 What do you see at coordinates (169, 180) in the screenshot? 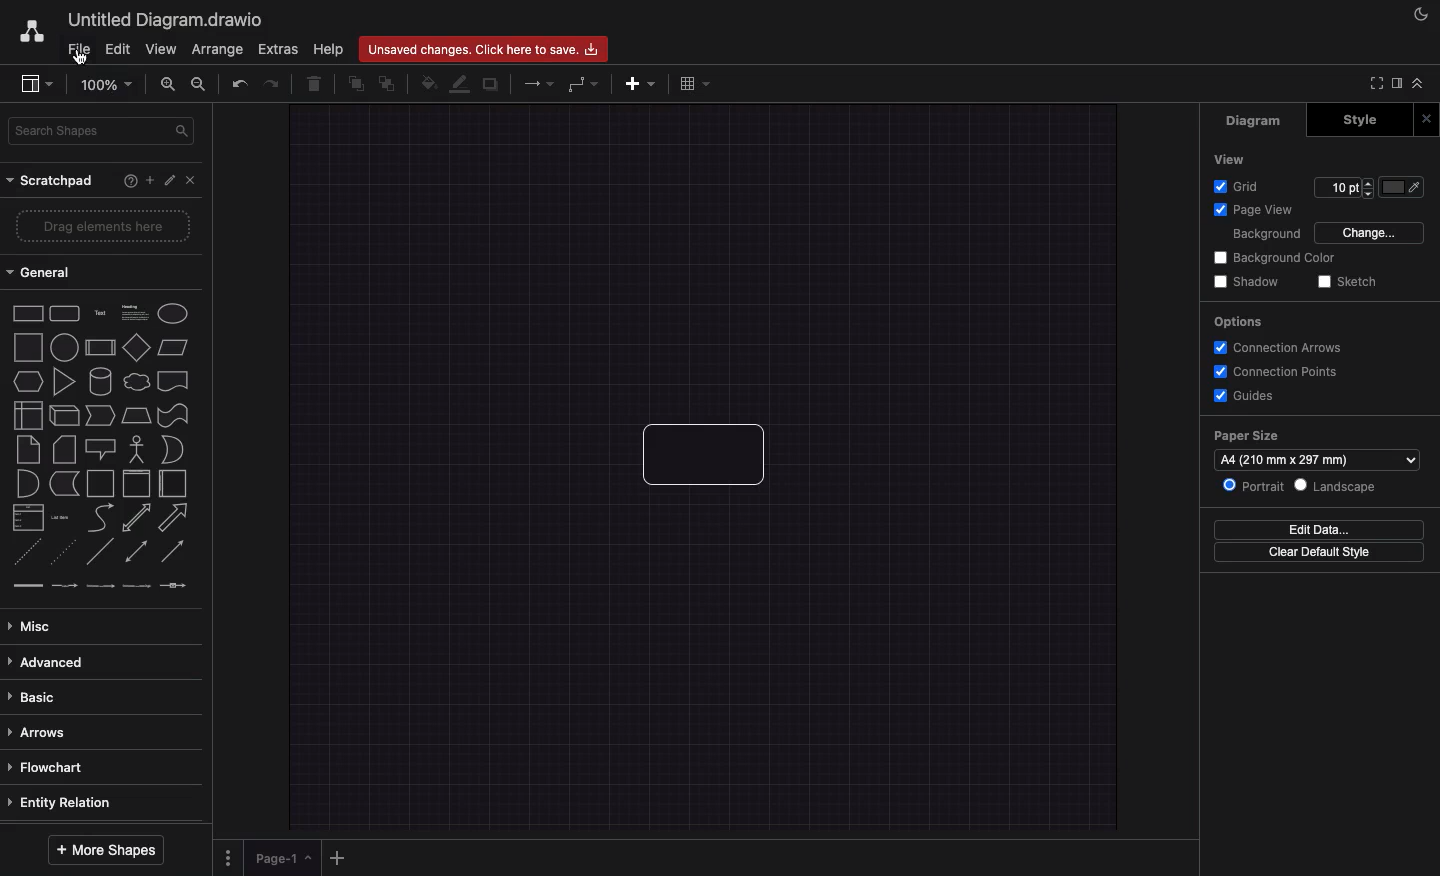
I see `Edit` at bounding box center [169, 180].